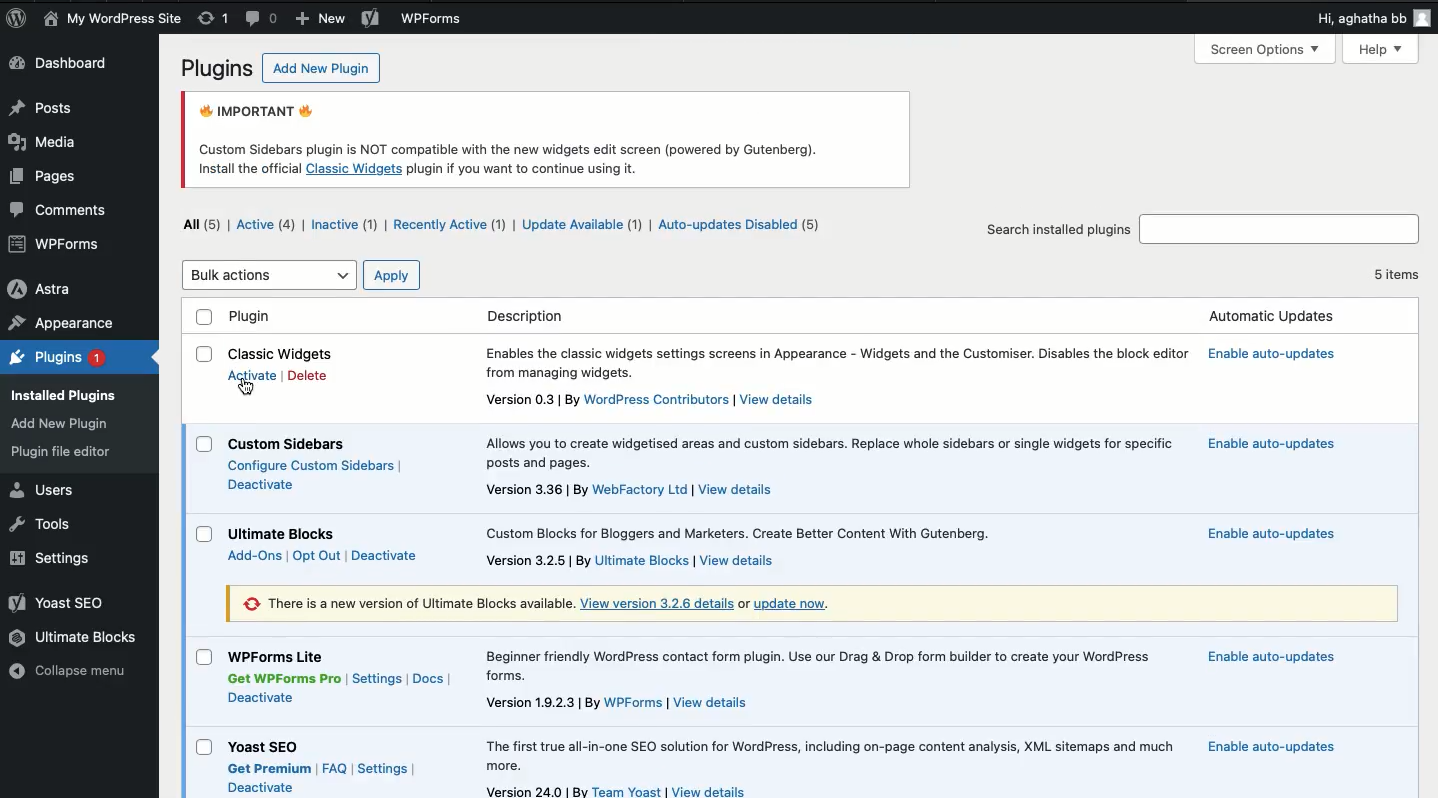  What do you see at coordinates (1281, 225) in the screenshot?
I see `input box` at bounding box center [1281, 225].